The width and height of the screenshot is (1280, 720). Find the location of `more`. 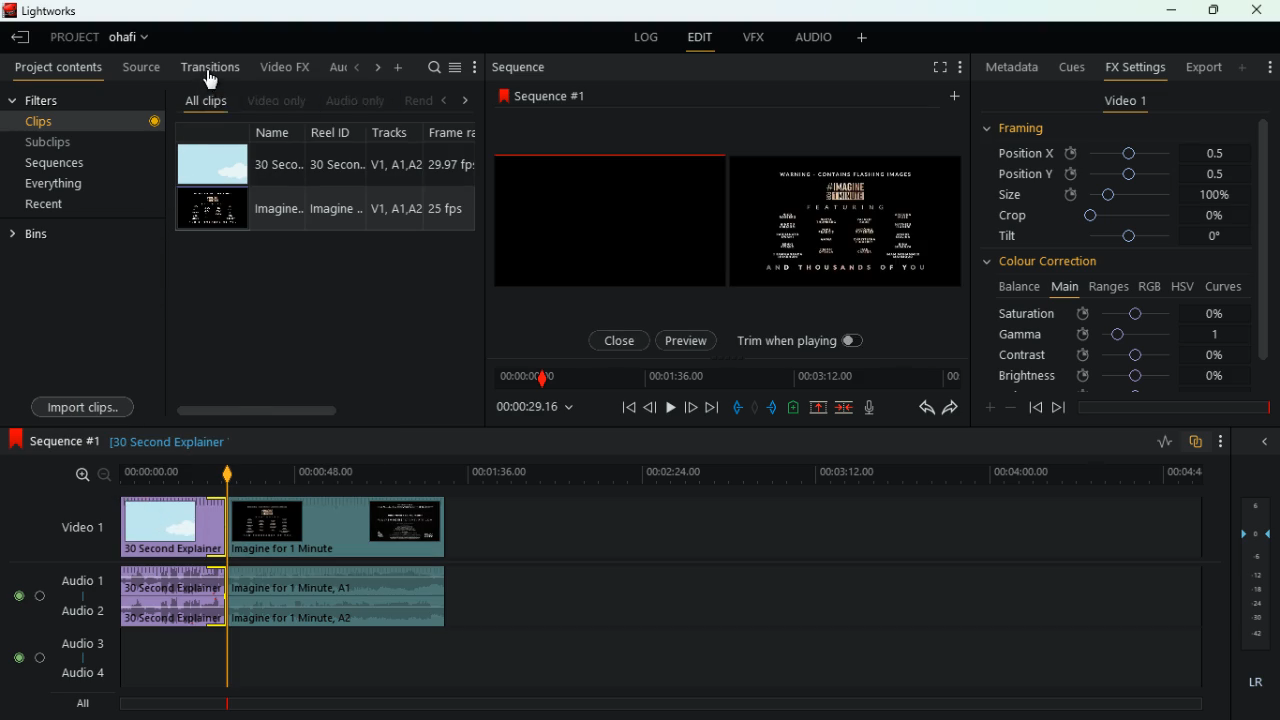

more is located at coordinates (1267, 62).